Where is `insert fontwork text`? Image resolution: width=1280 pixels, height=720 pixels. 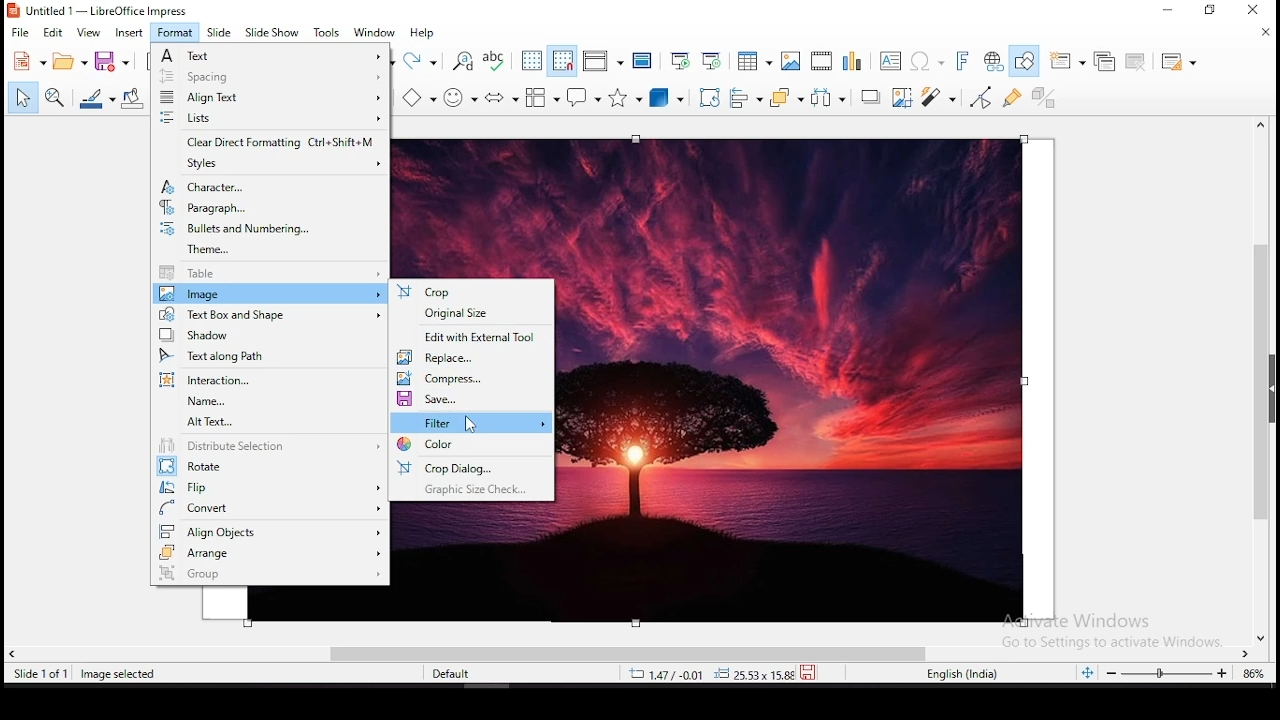 insert fontwork text is located at coordinates (964, 60).